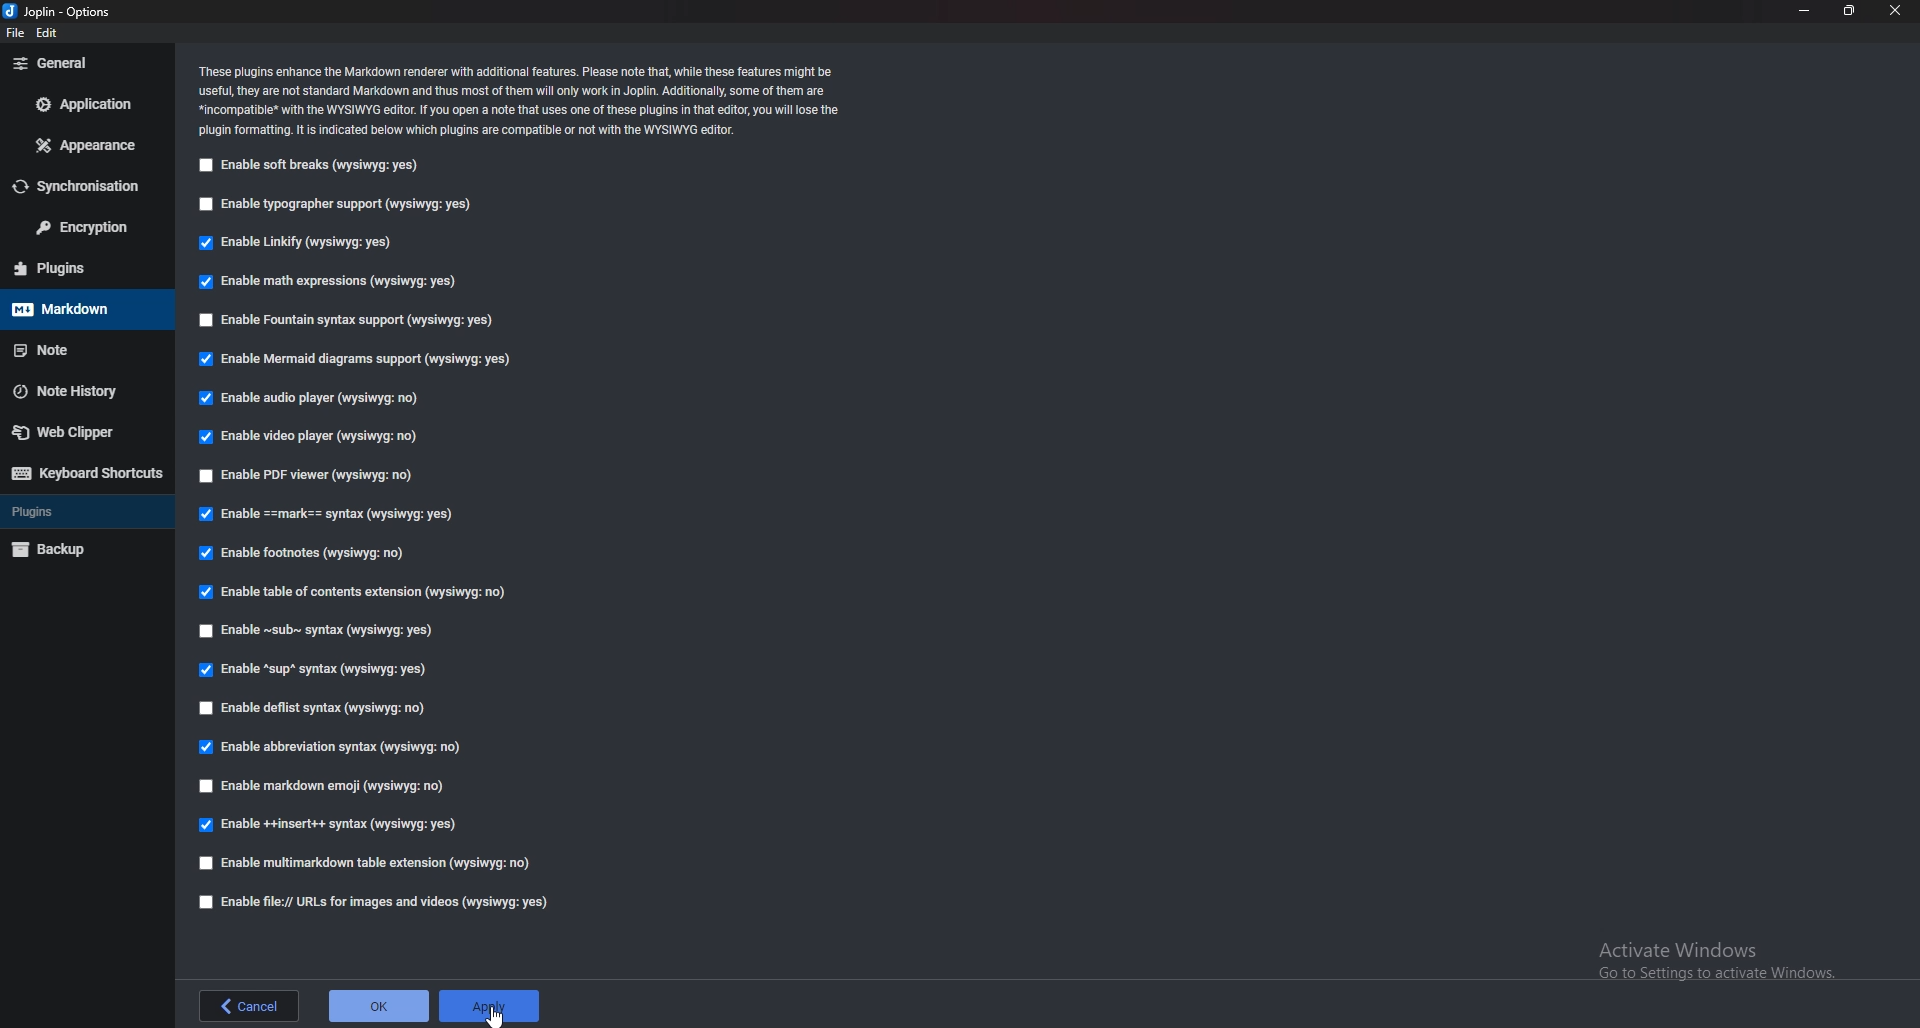 Image resolution: width=1920 pixels, height=1028 pixels. I want to click on Enable Mark Syntax, so click(333, 514).